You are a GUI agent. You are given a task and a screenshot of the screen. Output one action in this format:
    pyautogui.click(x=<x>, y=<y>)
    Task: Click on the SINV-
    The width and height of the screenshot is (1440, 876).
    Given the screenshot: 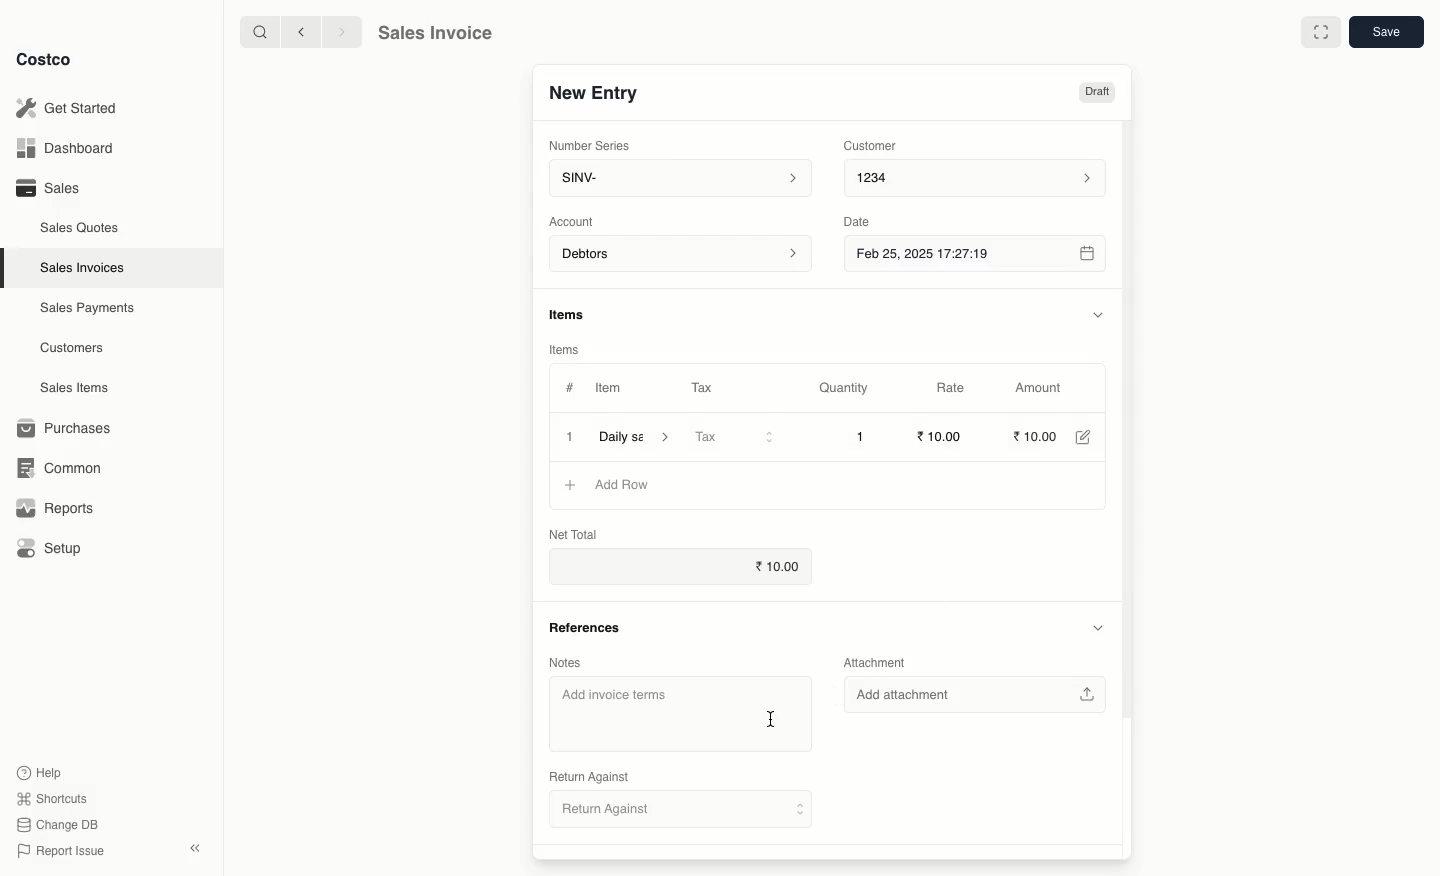 What is the action you would take?
    pyautogui.click(x=682, y=179)
    